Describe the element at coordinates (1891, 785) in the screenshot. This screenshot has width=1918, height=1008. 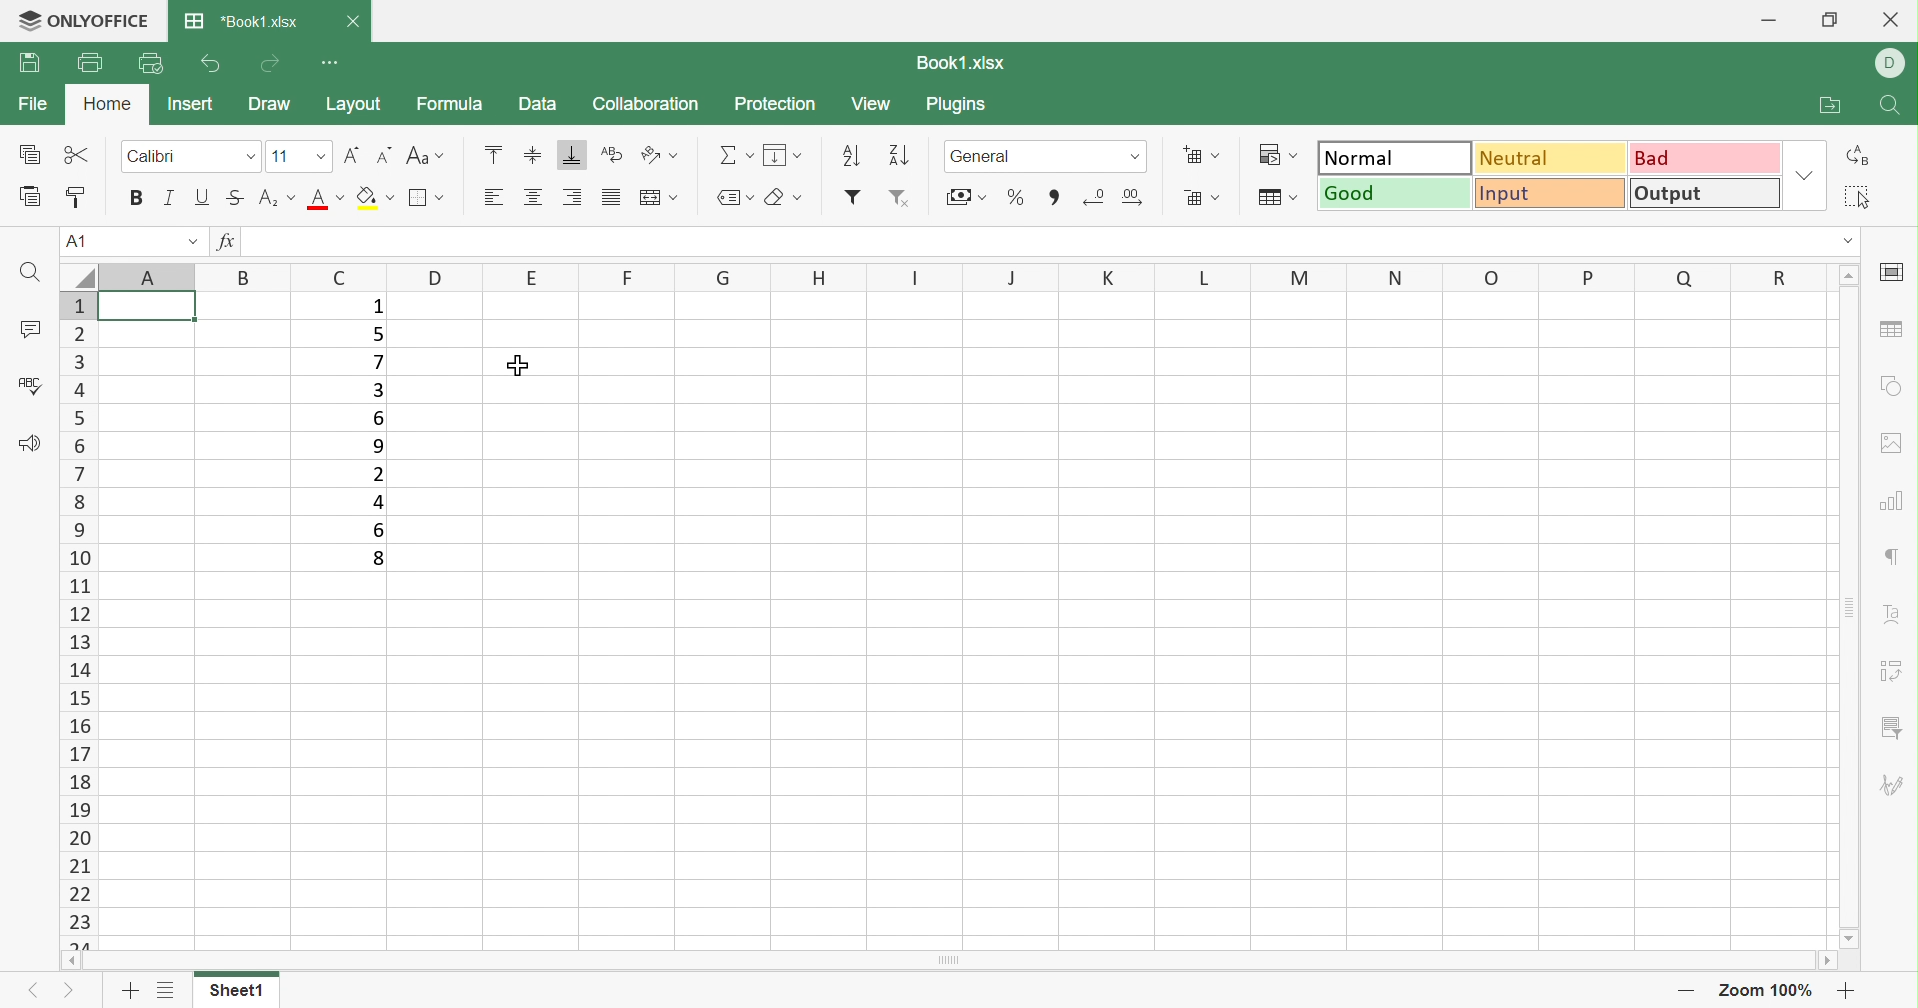
I see `Signature settings` at that location.